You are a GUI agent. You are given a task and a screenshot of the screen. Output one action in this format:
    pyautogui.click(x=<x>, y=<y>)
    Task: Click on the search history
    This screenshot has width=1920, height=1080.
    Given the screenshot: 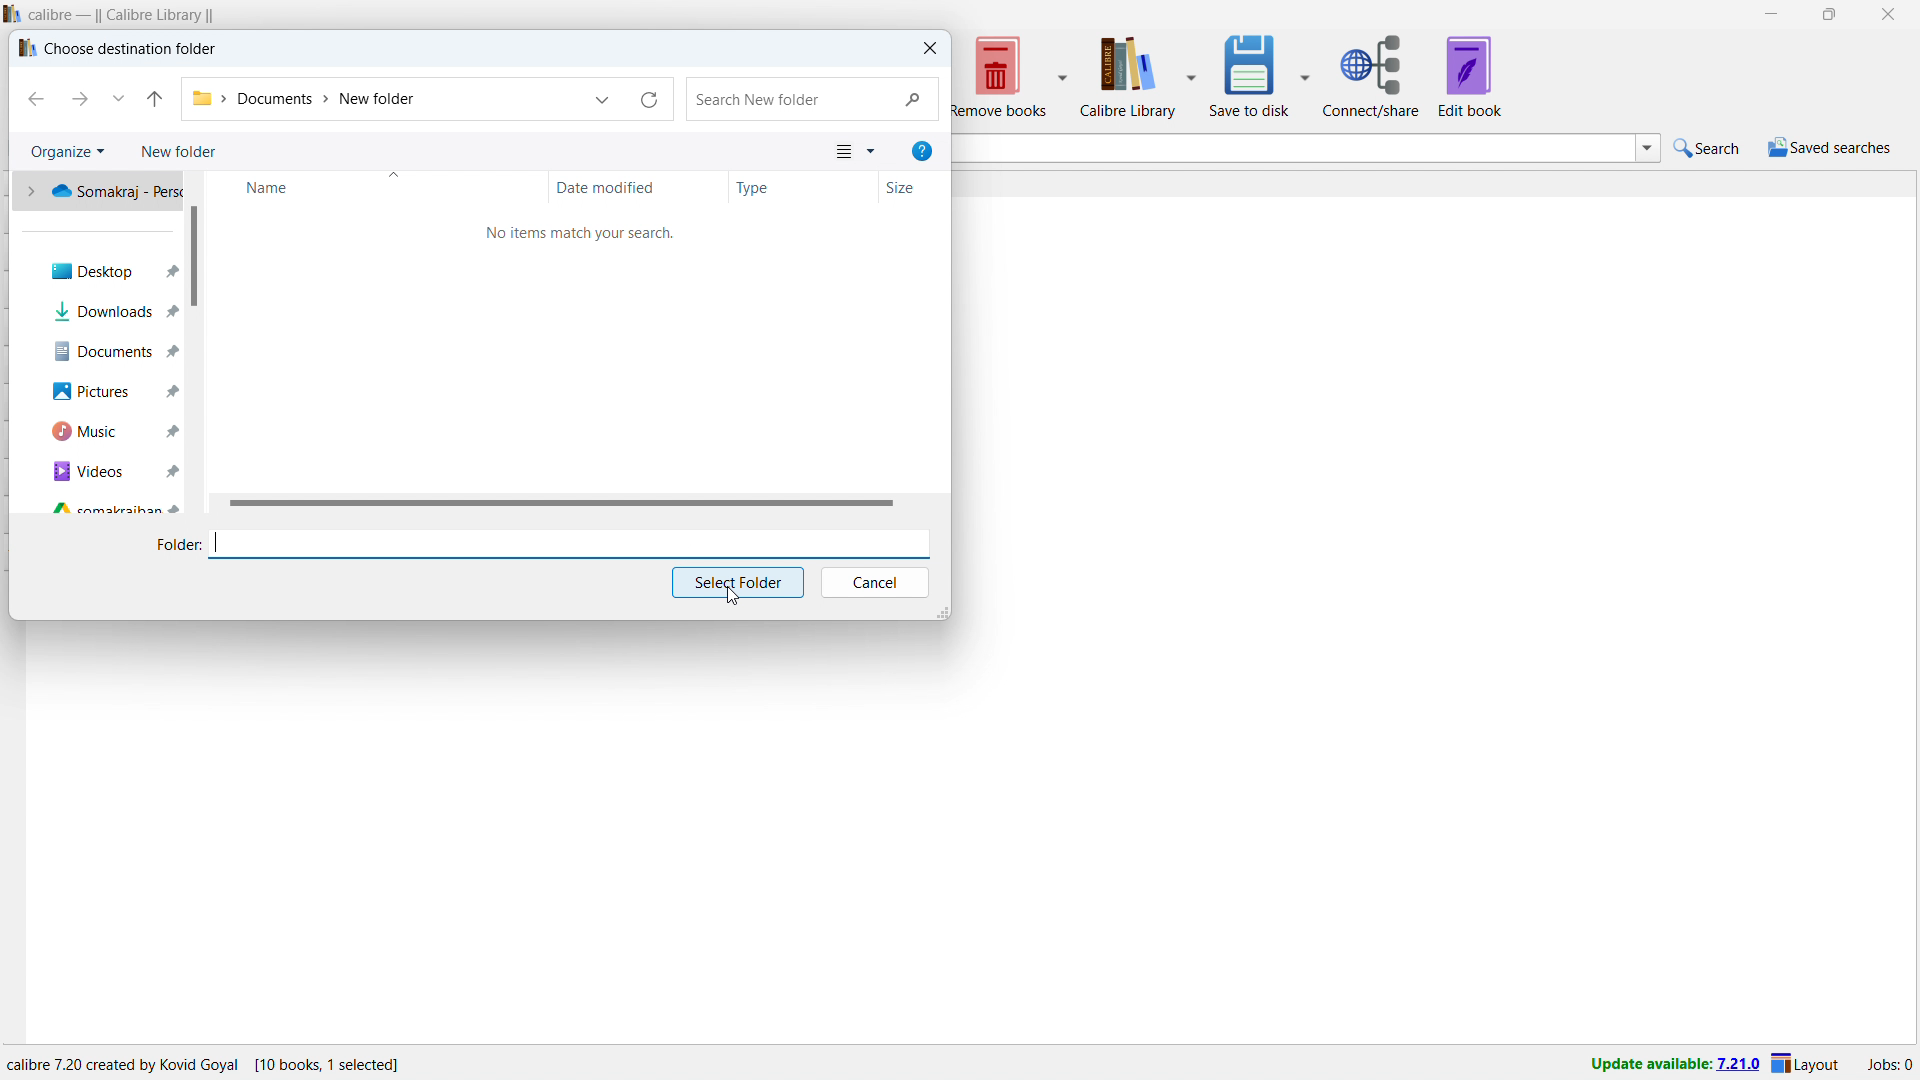 What is the action you would take?
    pyautogui.click(x=1646, y=149)
    